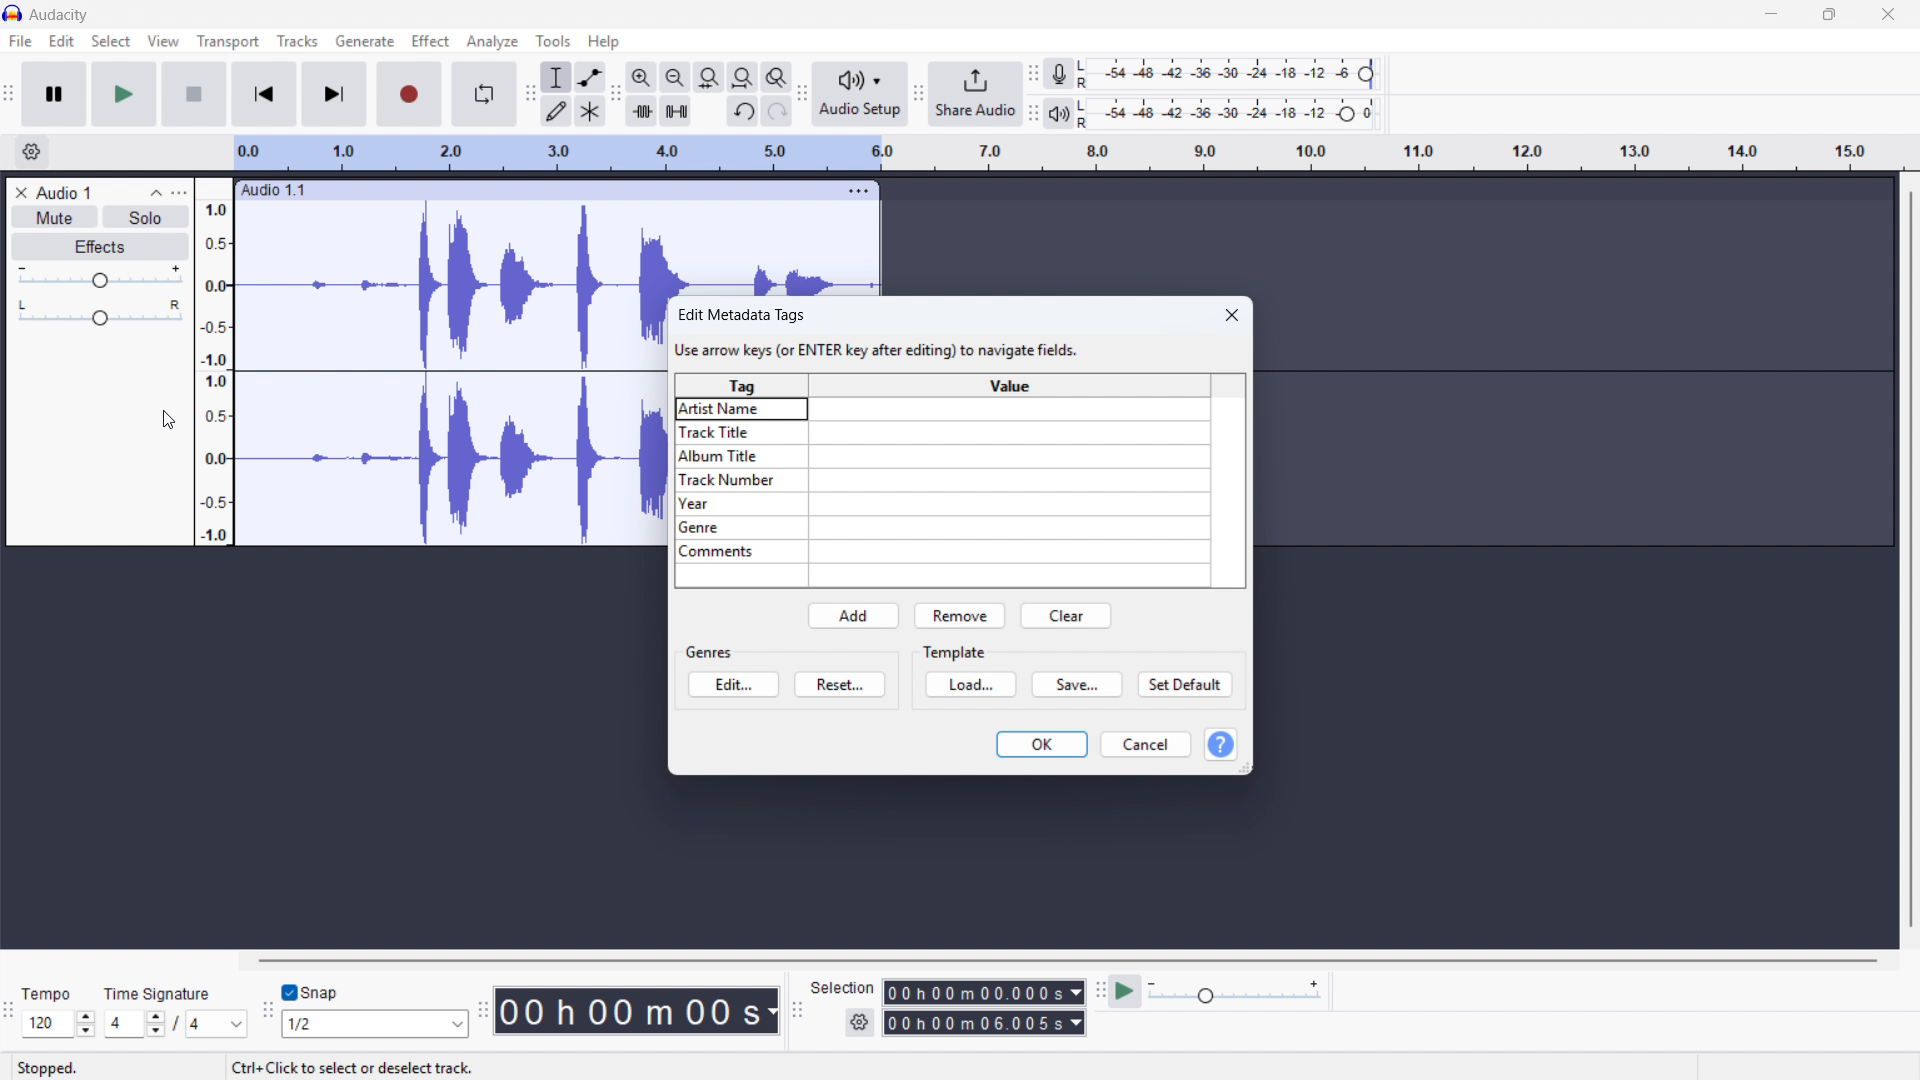 The height and width of the screenshot is (1080, 1920). I want to click on audio setup toolbar, so click(801, 95).